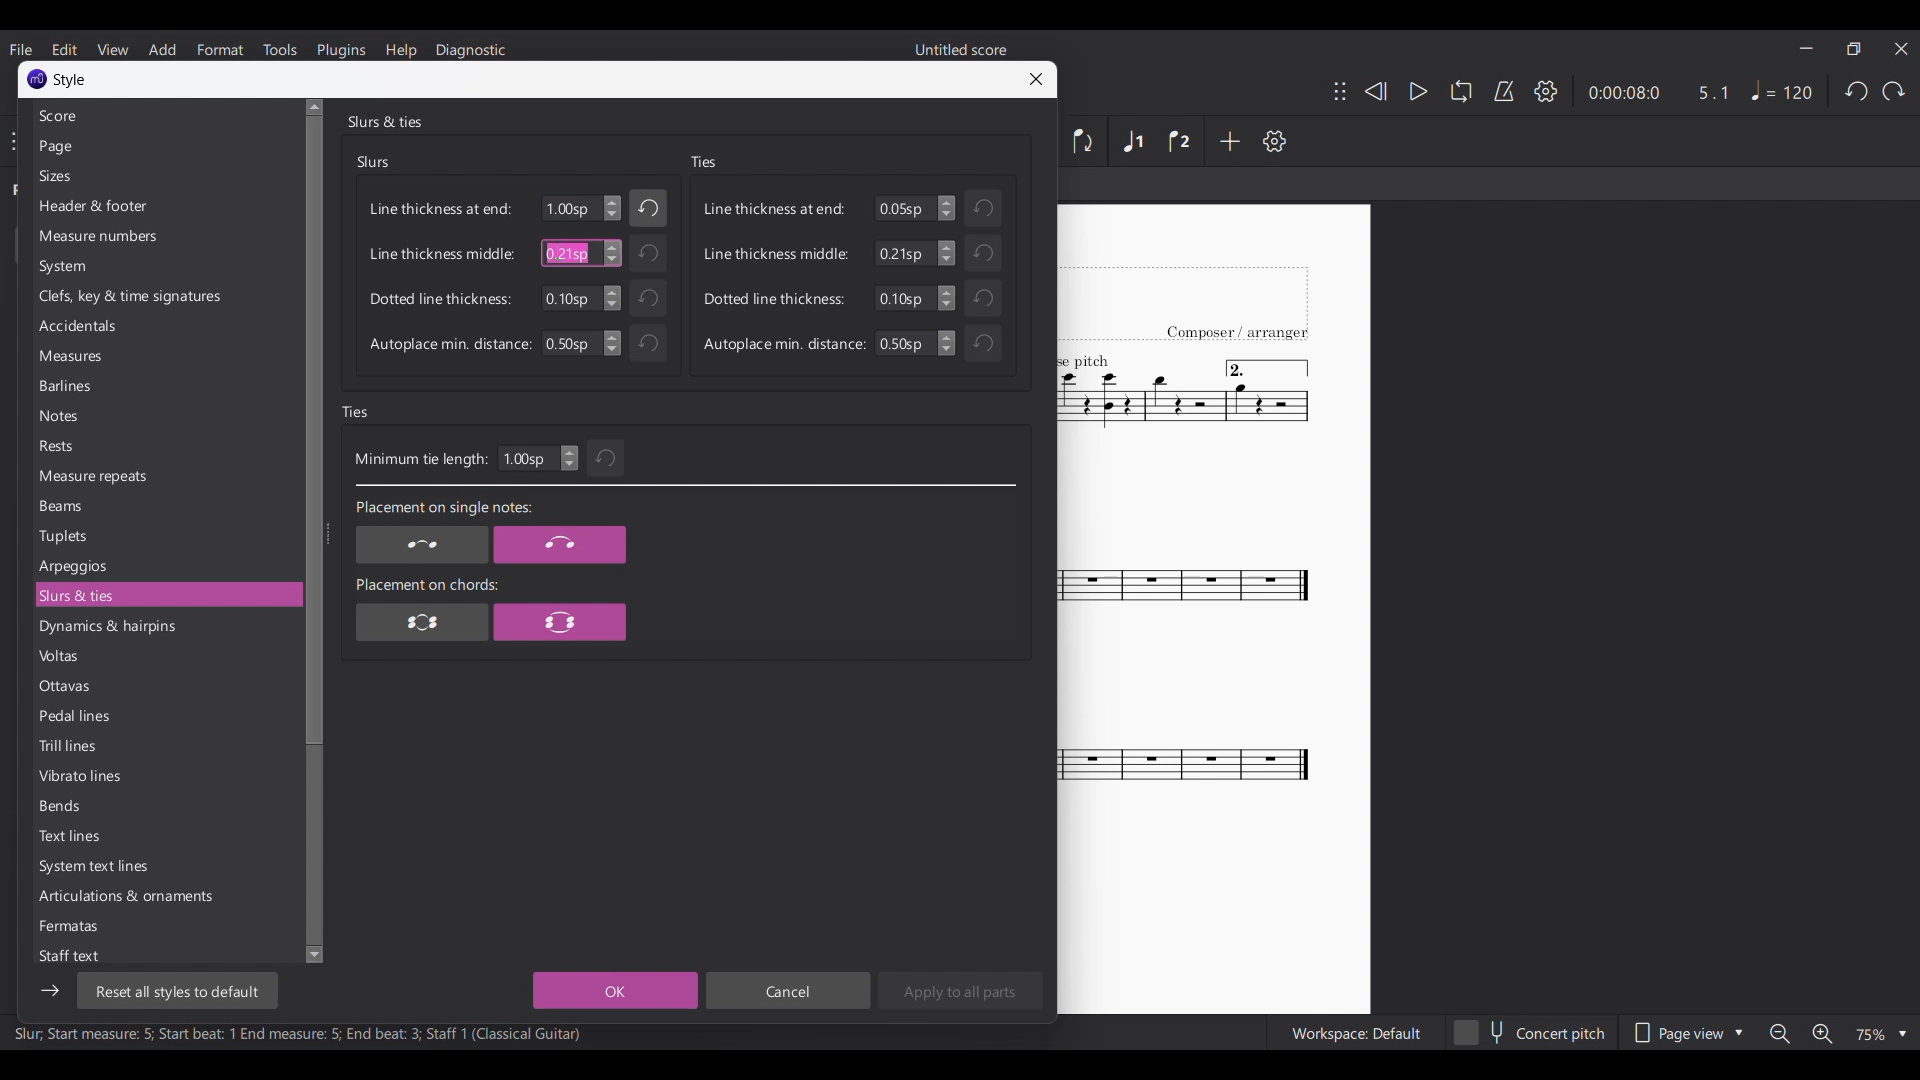 Image resolution: width=1920 pixels, height=1080 pixels. What do you see at coordinates (648, 343) in the screenshot?
I see `Undo` at bounding box center [648, 343].